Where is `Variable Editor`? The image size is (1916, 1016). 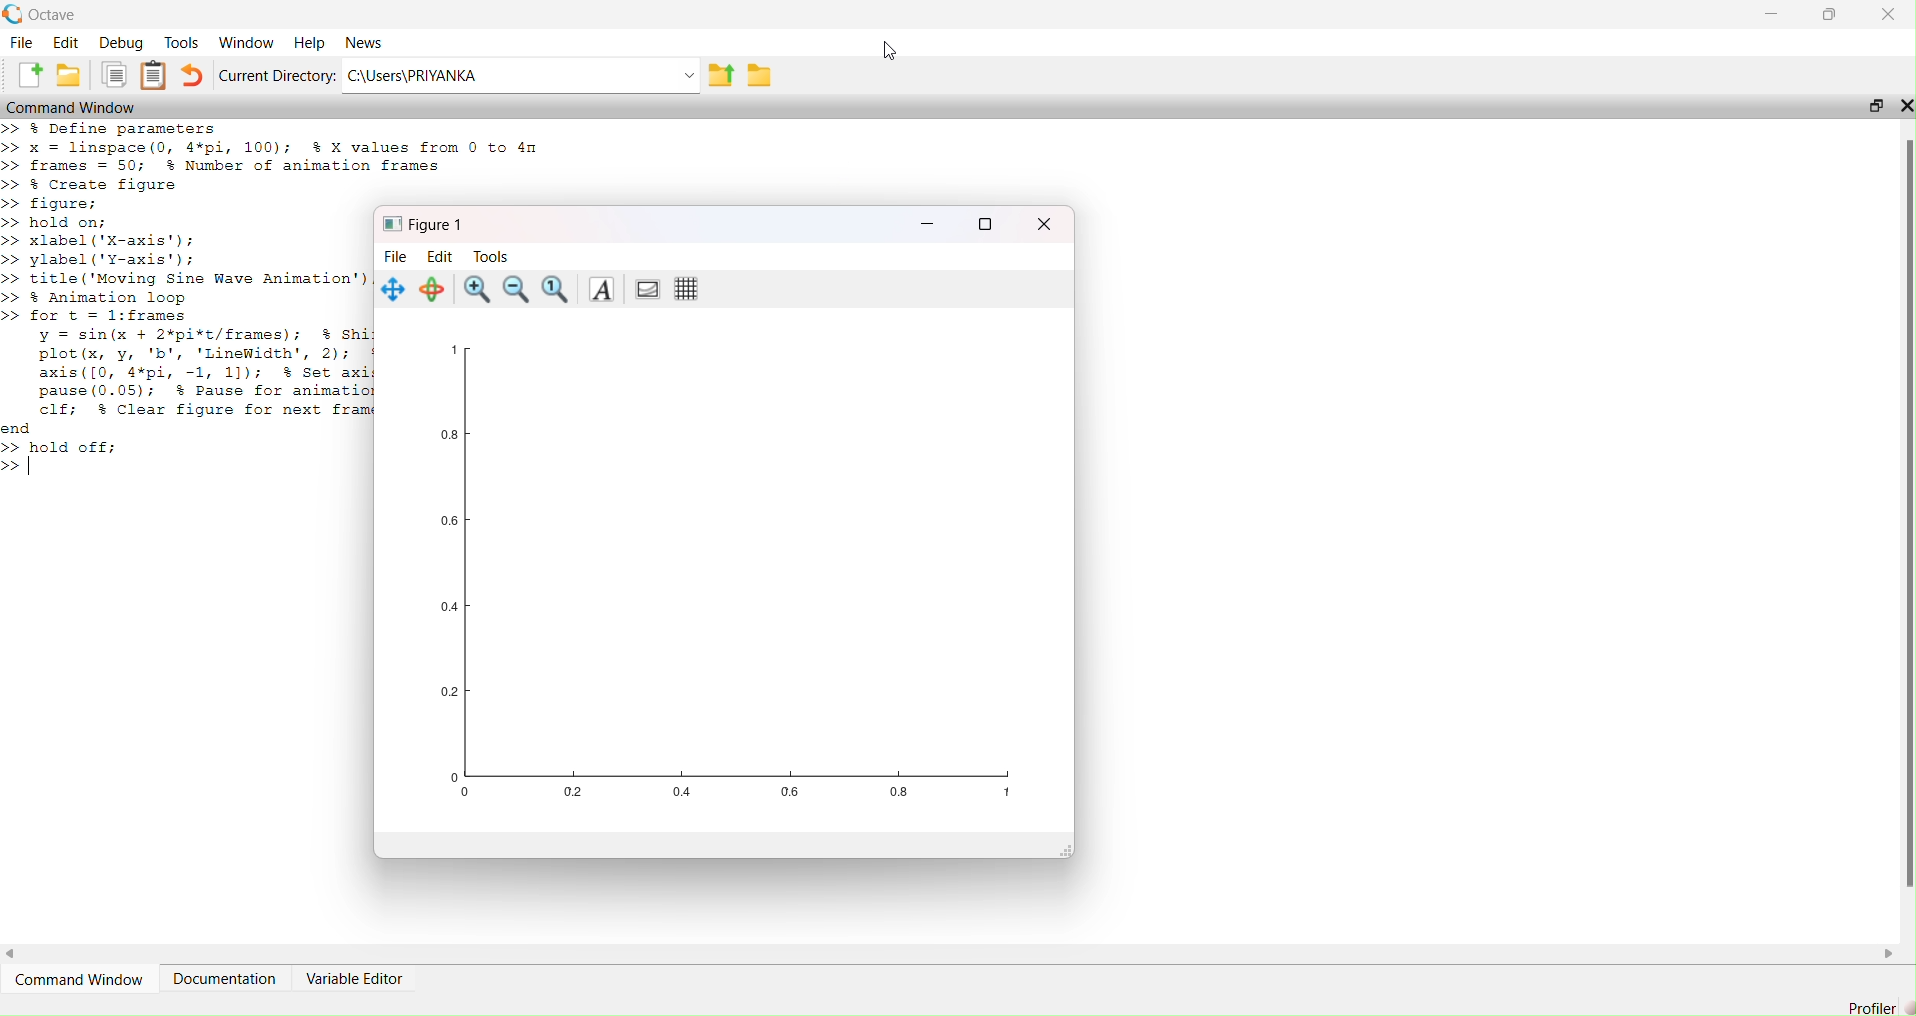
Variable Editor is located at coordinates (364, 972).